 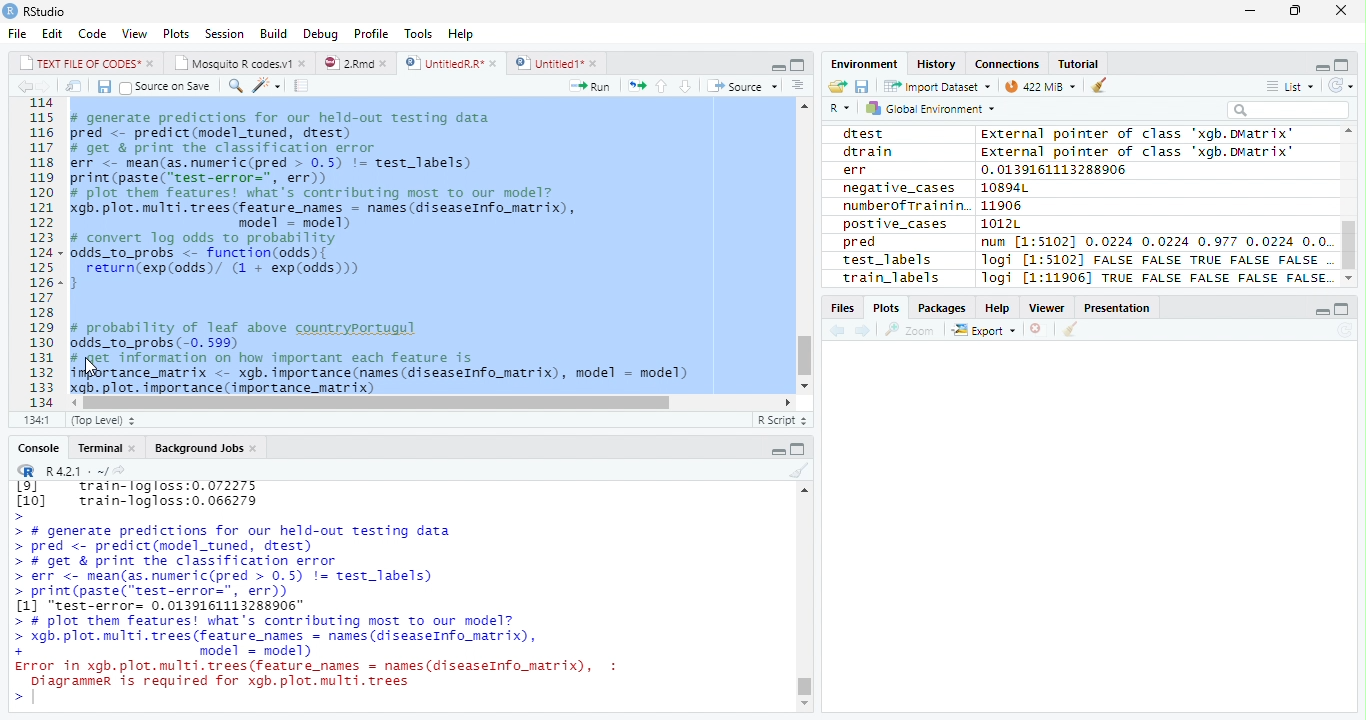 What do you see at coordinates (418, 33) in the screenshot?
I see `Tools` at bounding box center [418, 33].